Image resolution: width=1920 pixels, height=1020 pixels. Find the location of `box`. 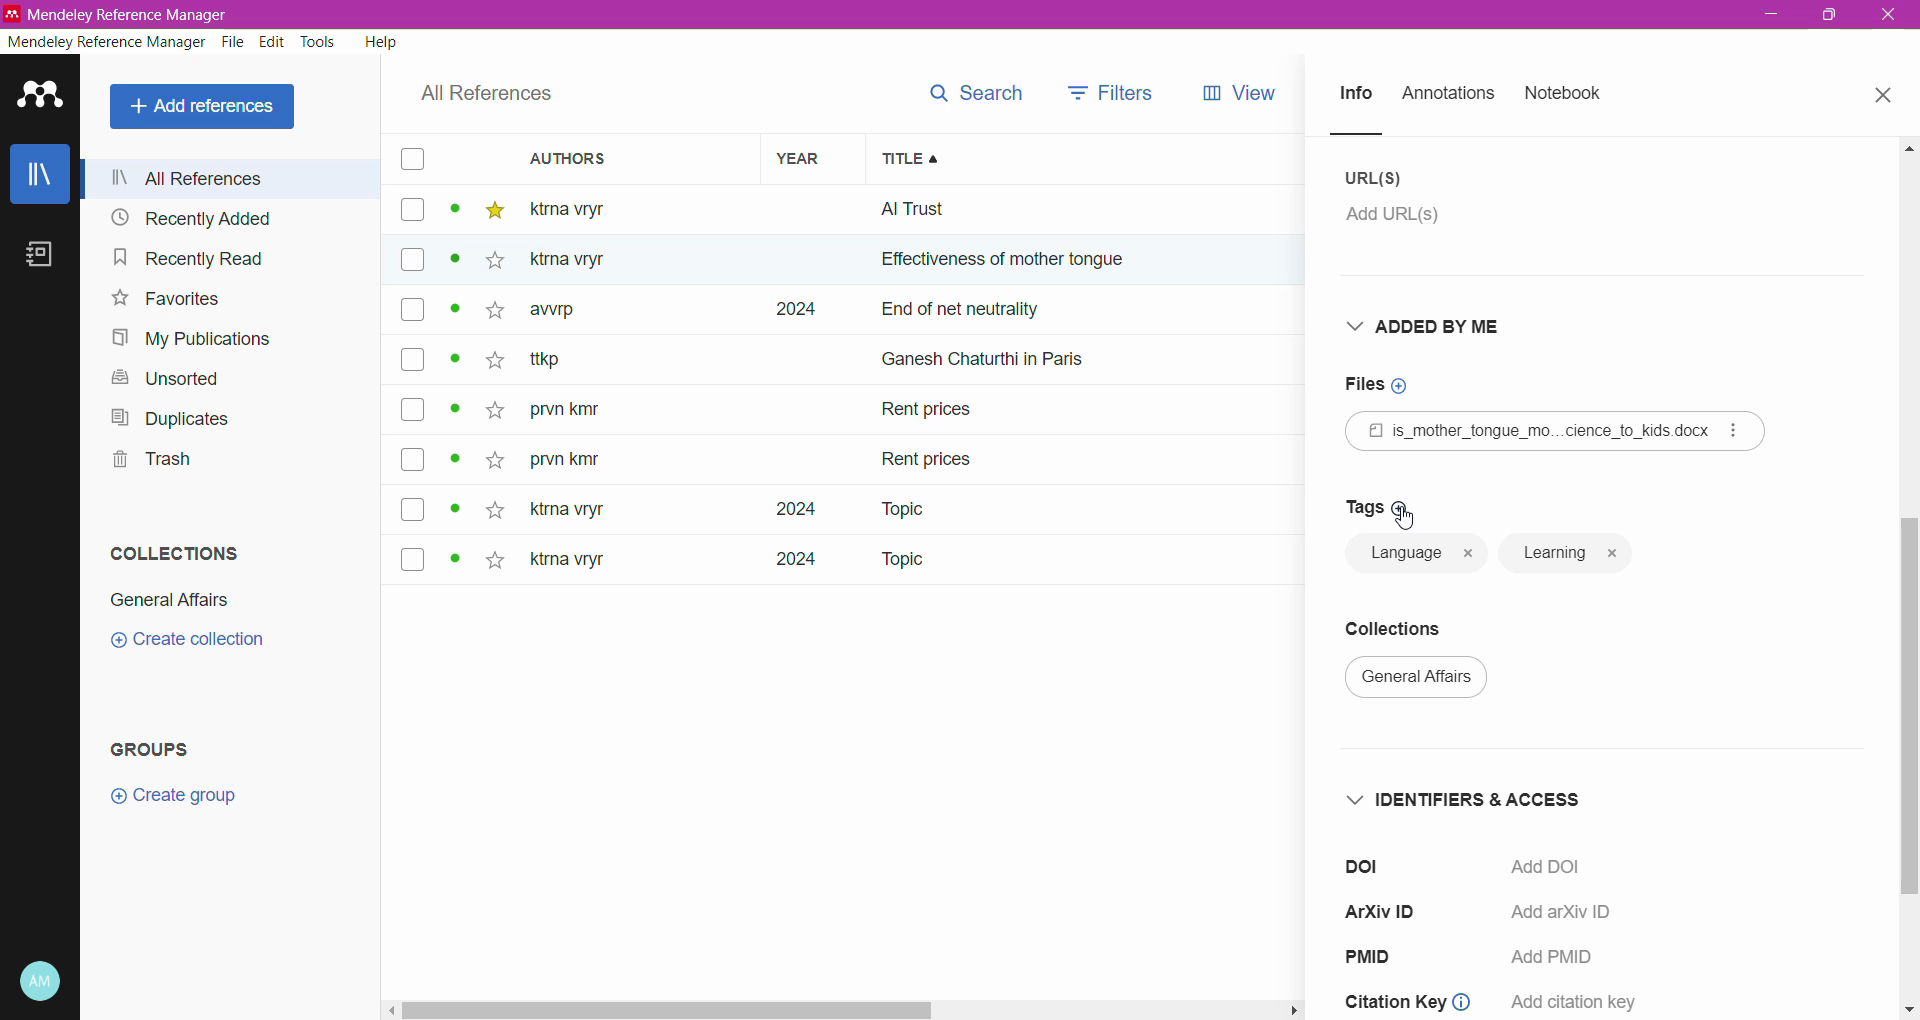

box is located at coordinates (413, 557).